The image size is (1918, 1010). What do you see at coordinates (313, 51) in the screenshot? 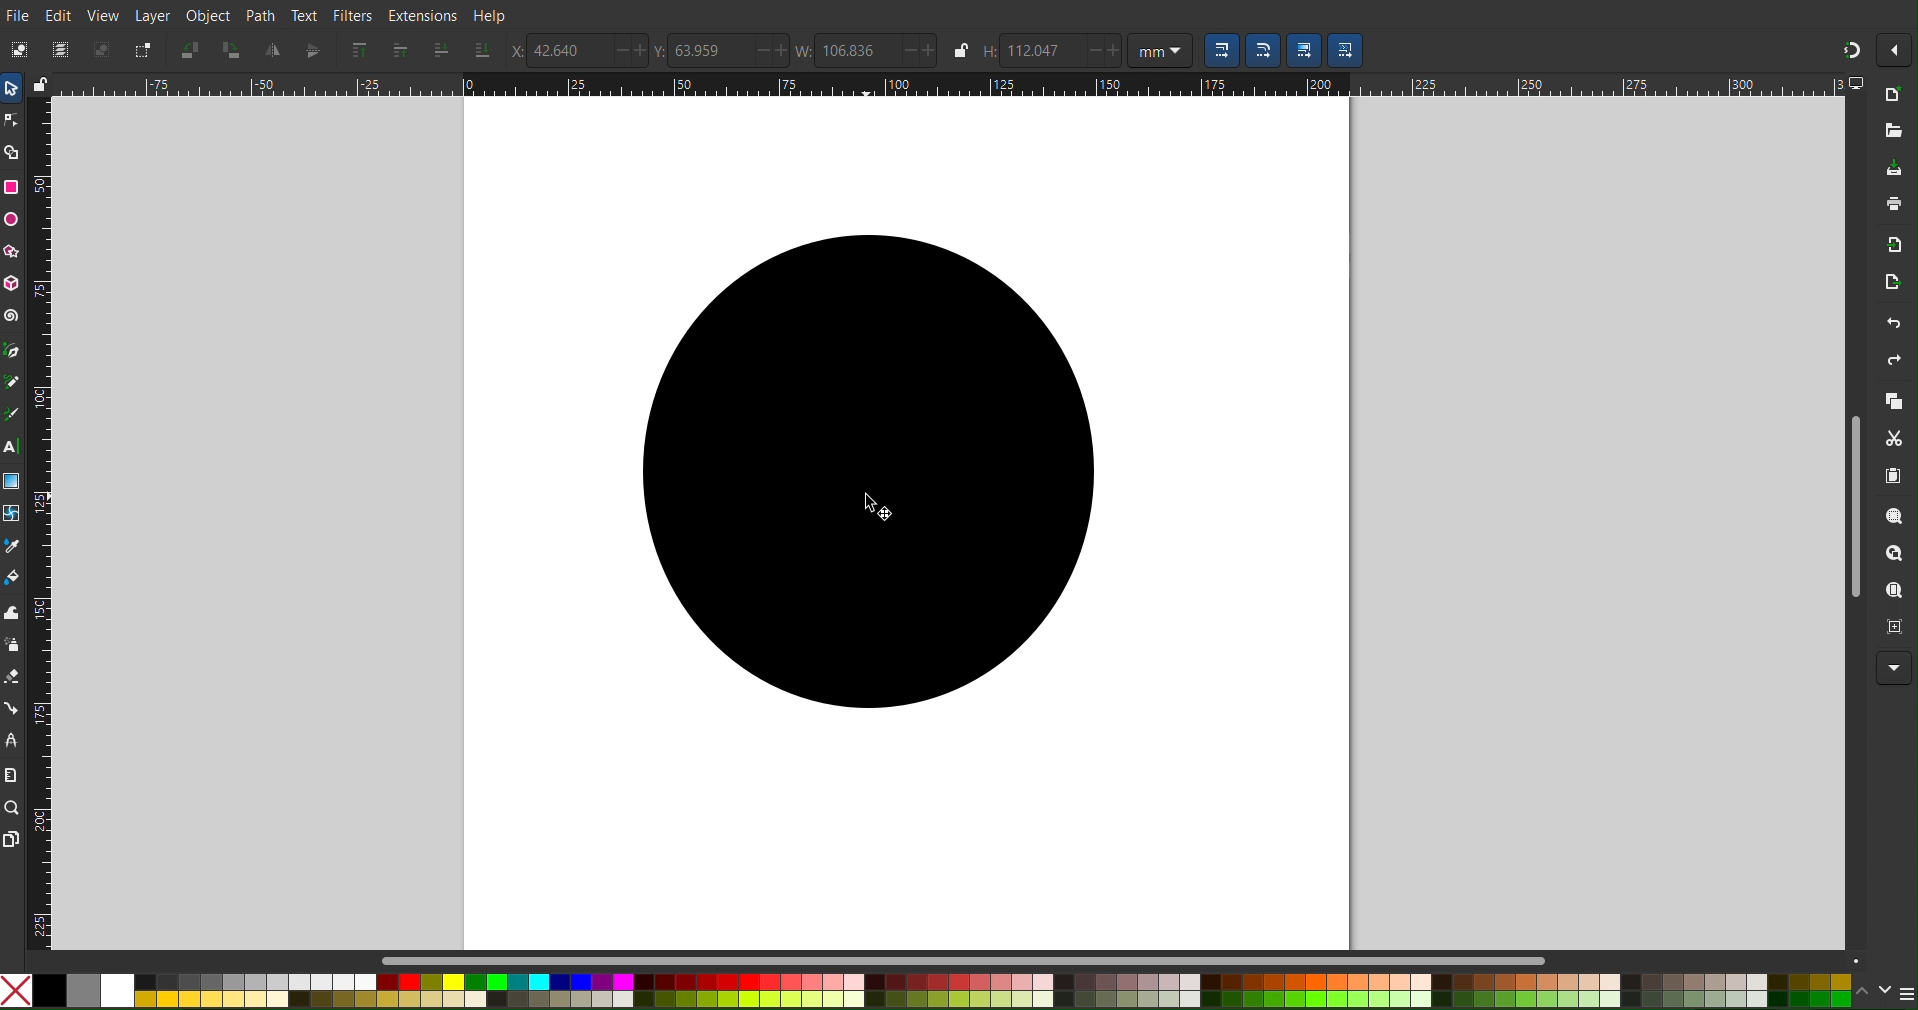
I see `Mirror Horizontally` at bounding box center [313, 51].